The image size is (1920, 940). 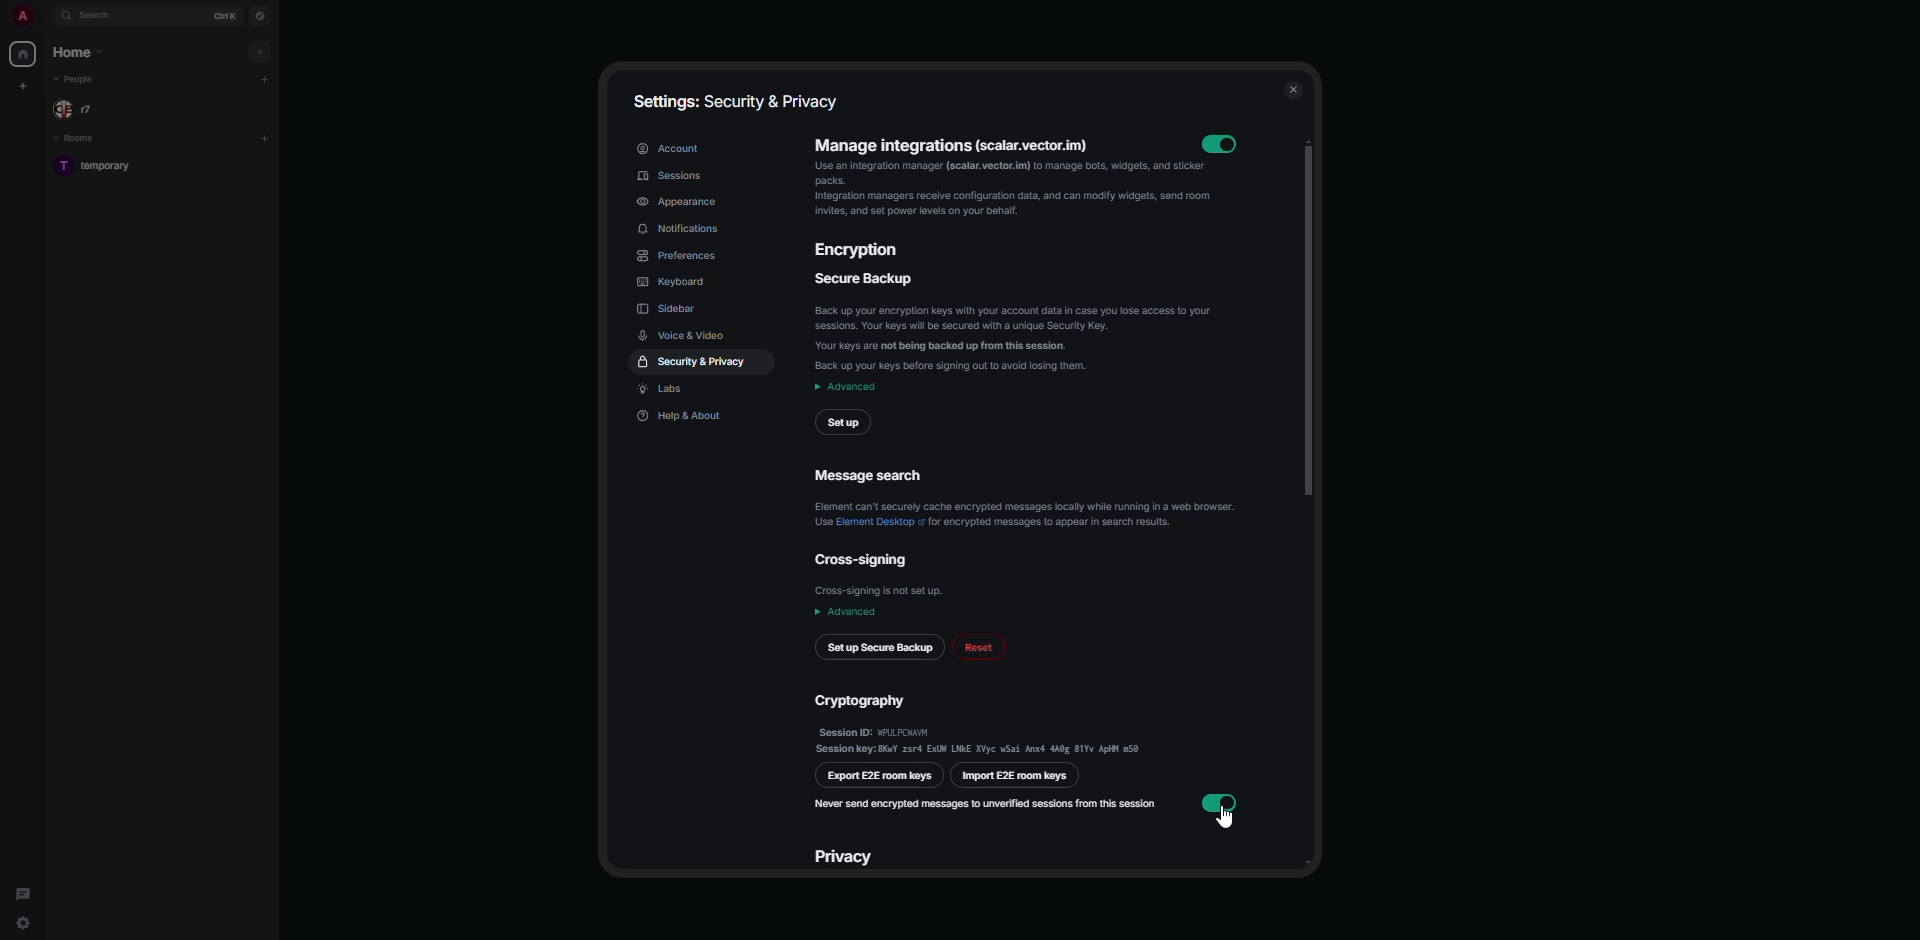 What do you see at coordinates (1227, 819) in the screenshot?
I see `cursor` at bounding box center [1227, 819].